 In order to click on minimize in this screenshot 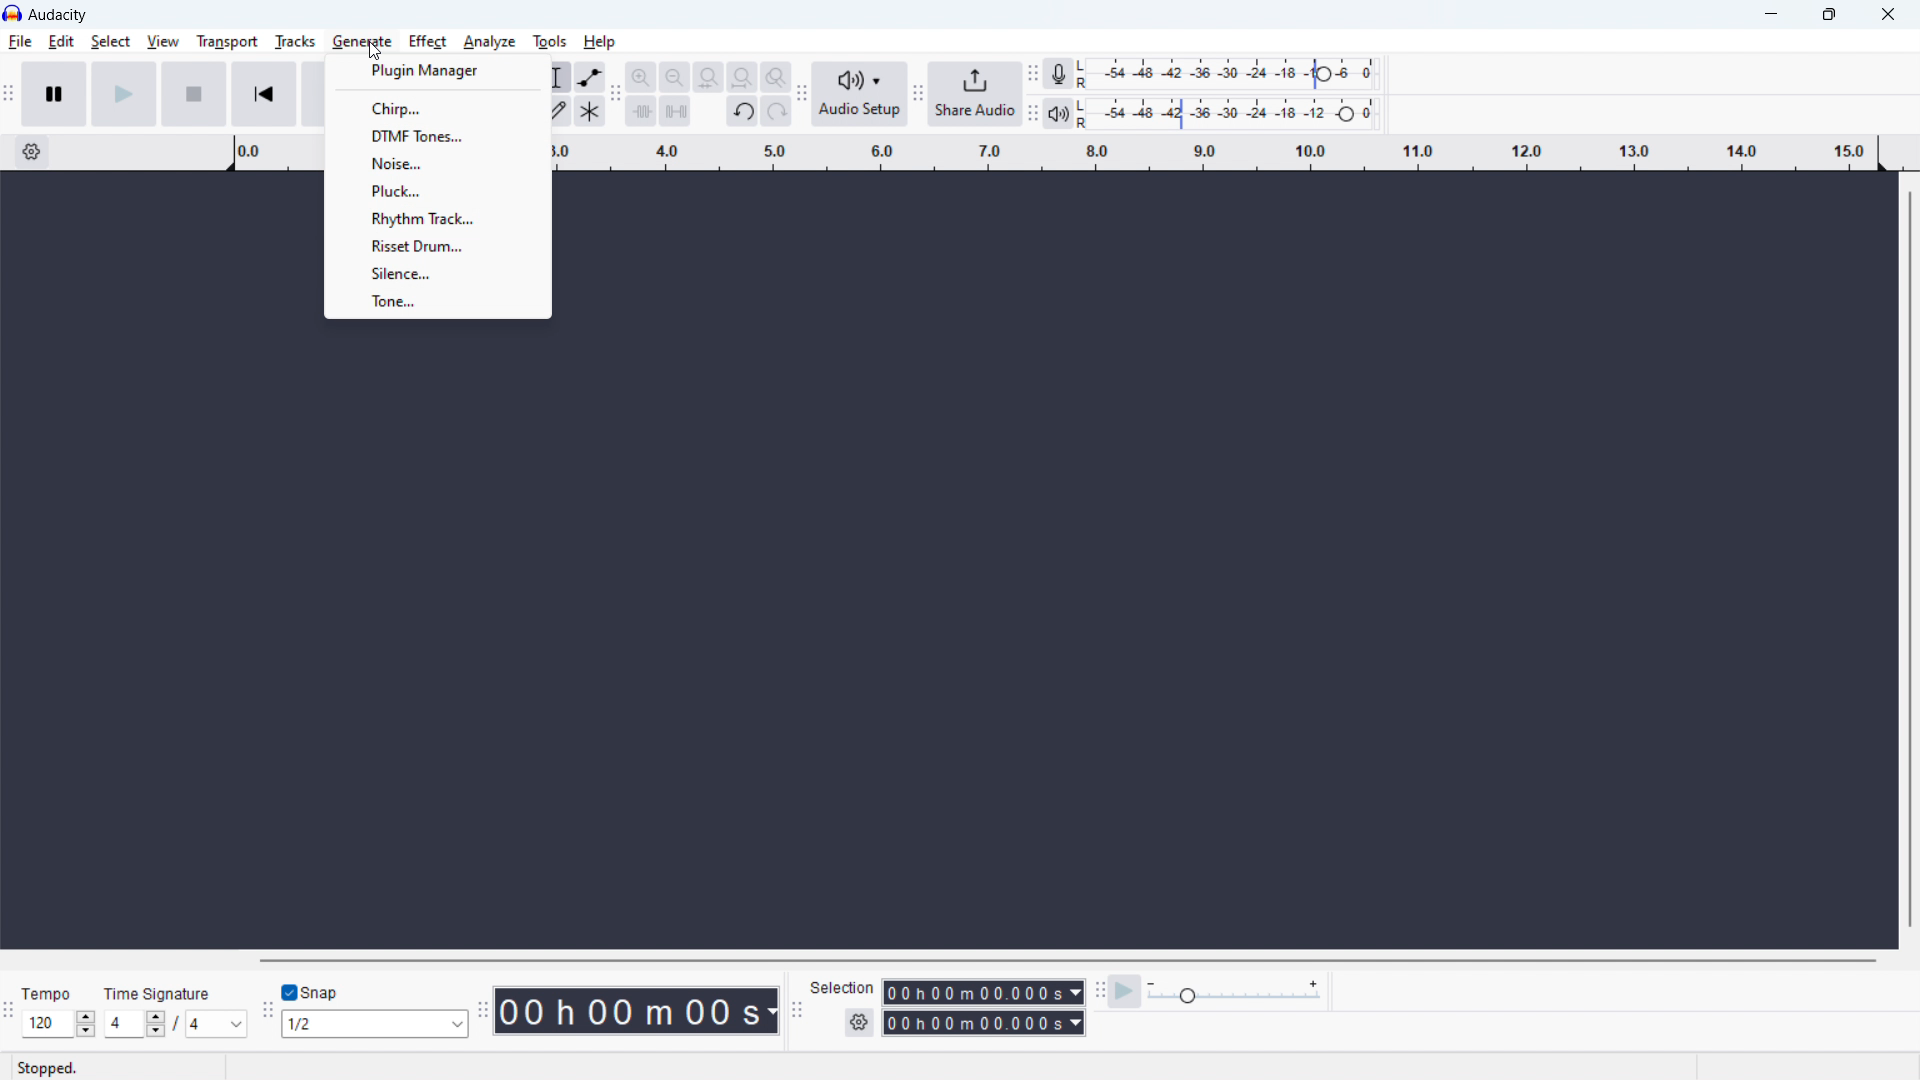, I will do `click(1769, 13)`.